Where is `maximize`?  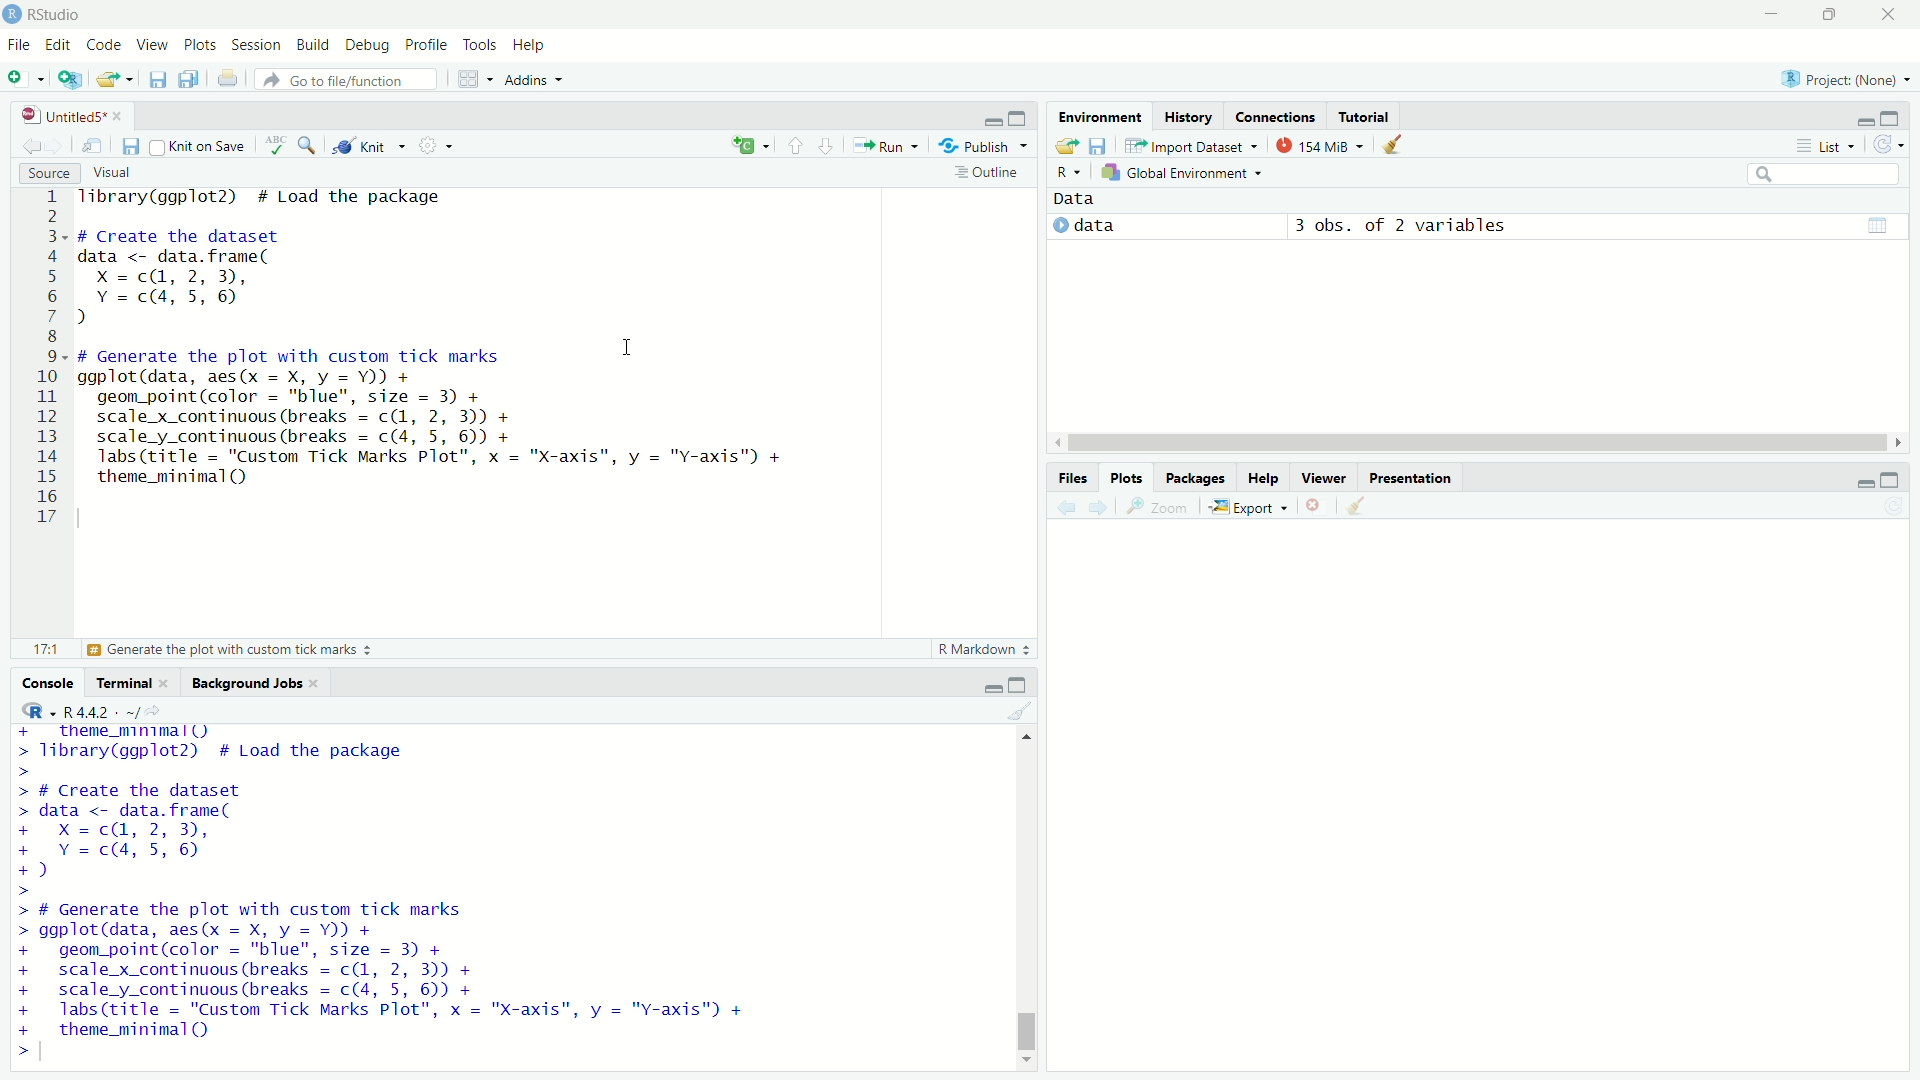 maximize is located at coordinates (1826, 12).